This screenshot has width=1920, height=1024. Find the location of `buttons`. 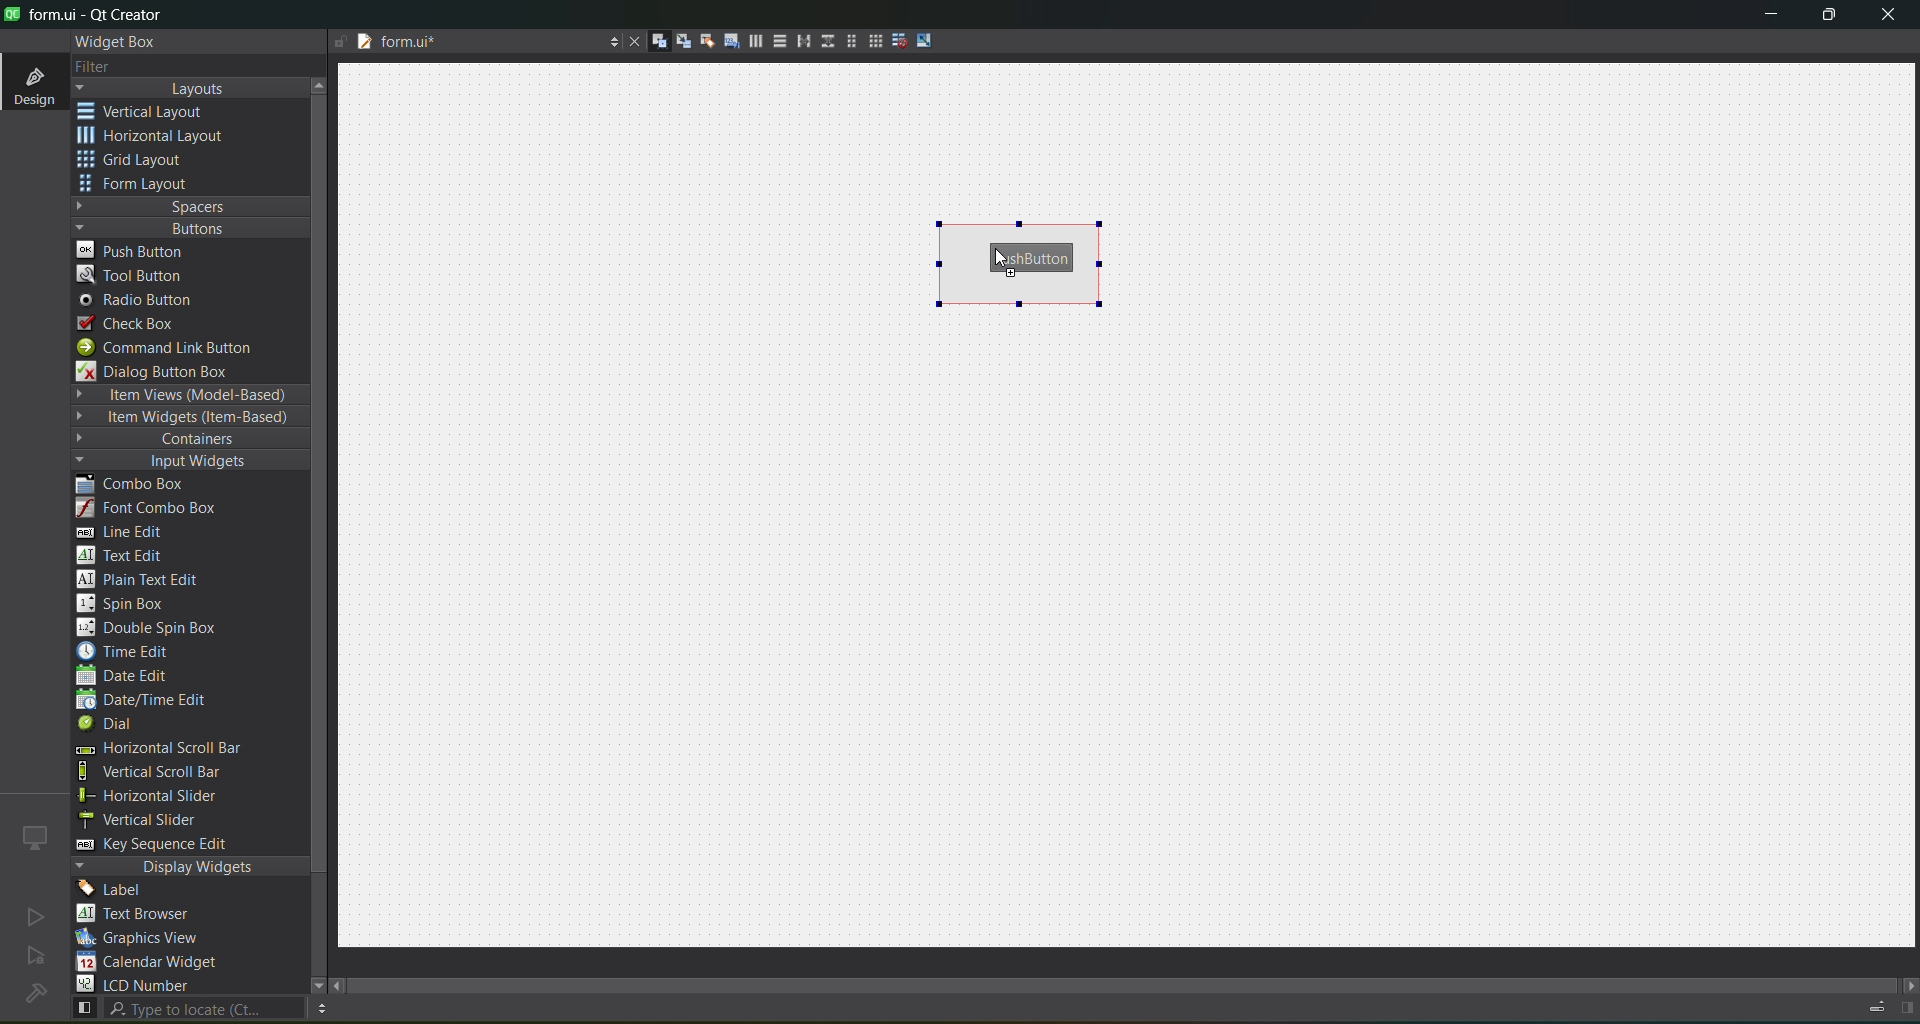

buttons is located at coordinates (186, 227).